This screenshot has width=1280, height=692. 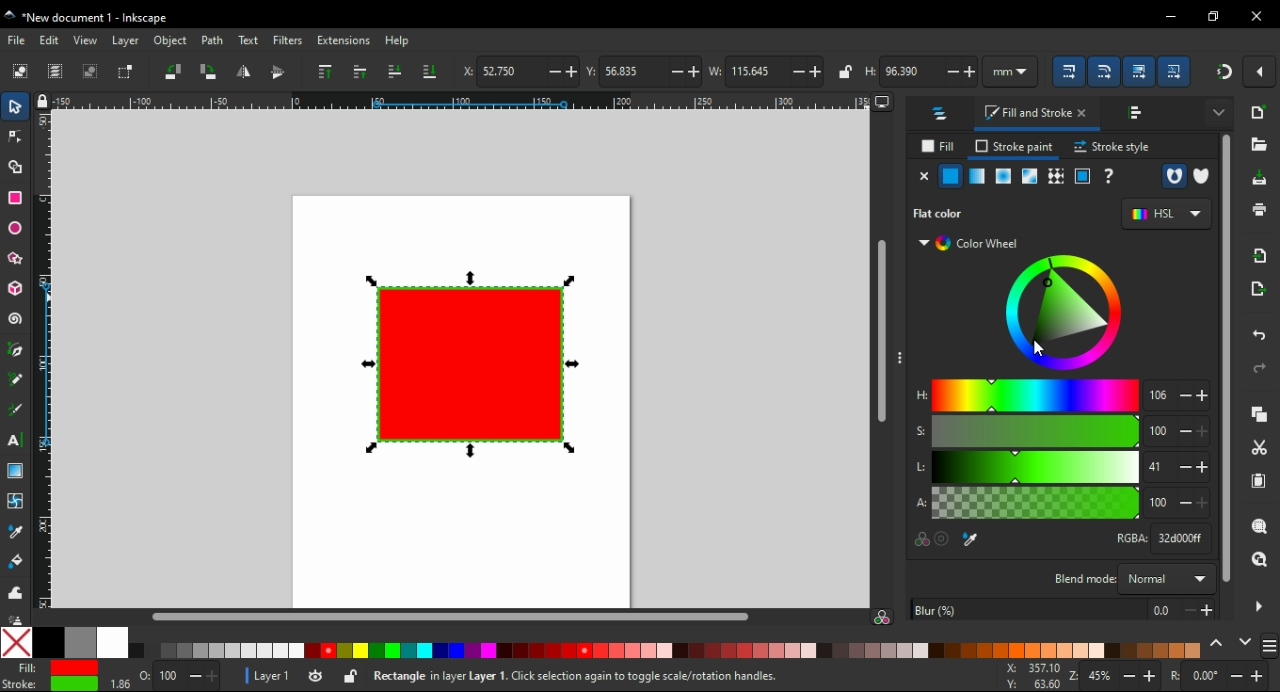 I want to click on lower to bottom, so click(x=429, y=70).